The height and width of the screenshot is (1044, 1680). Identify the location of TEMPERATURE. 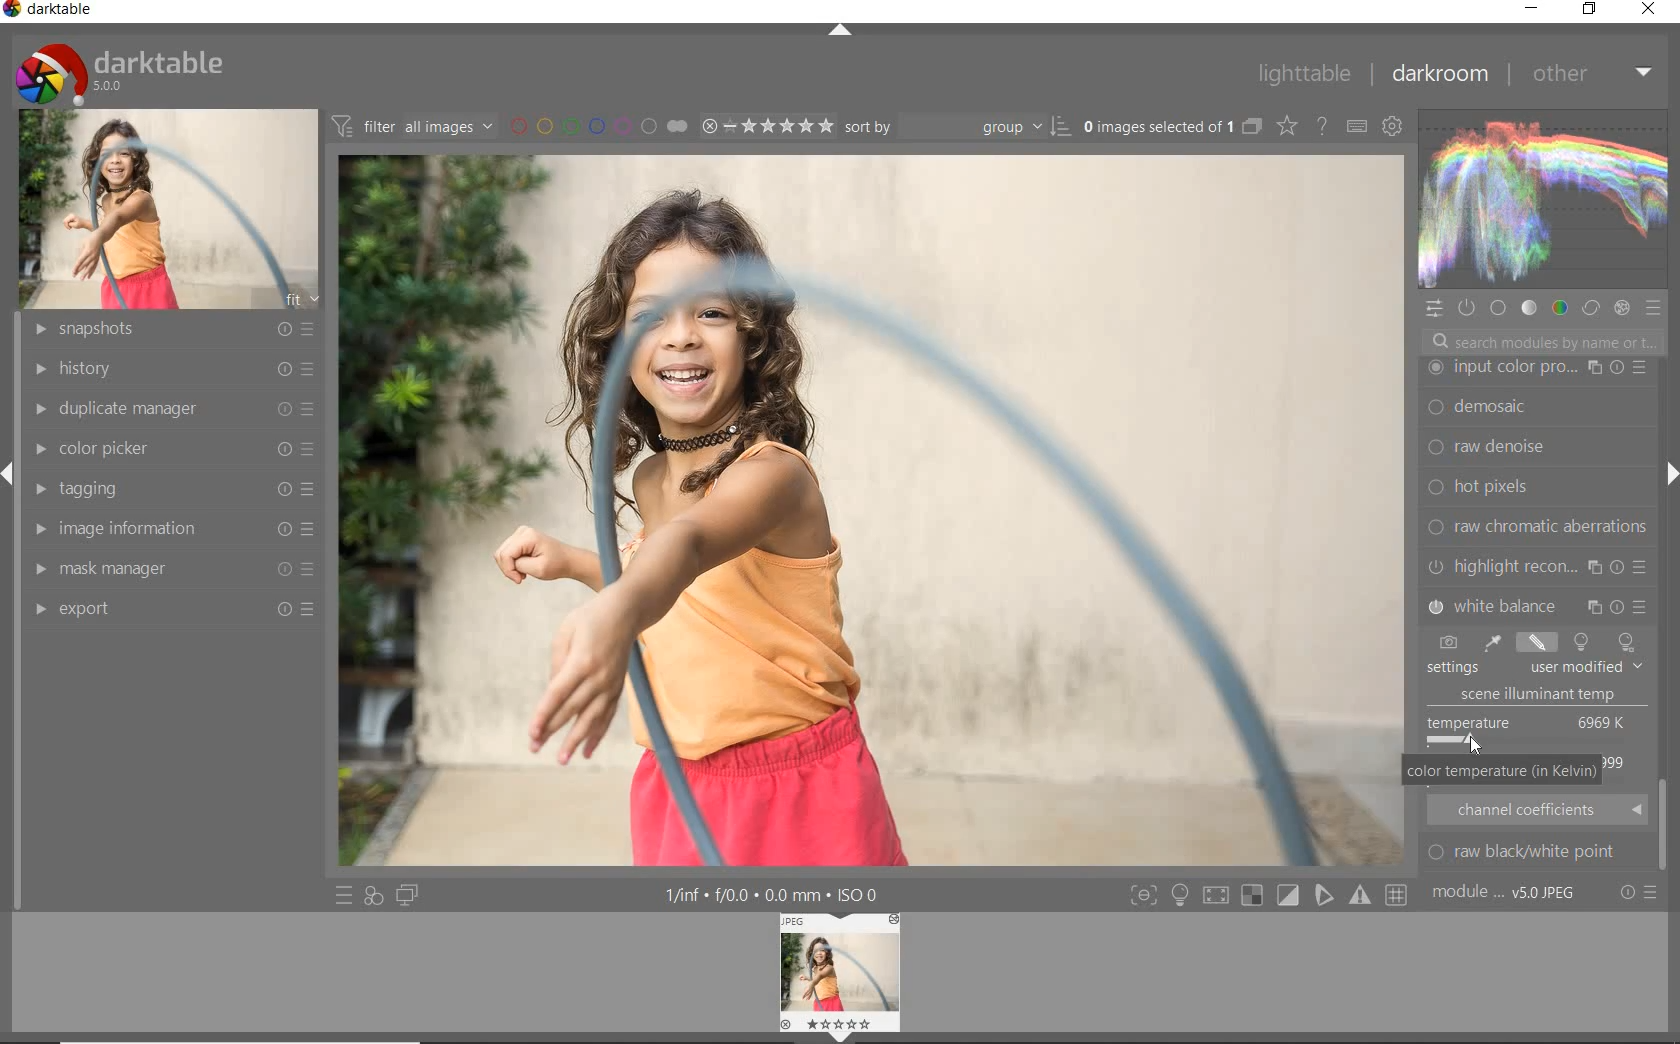
(1531, 670).